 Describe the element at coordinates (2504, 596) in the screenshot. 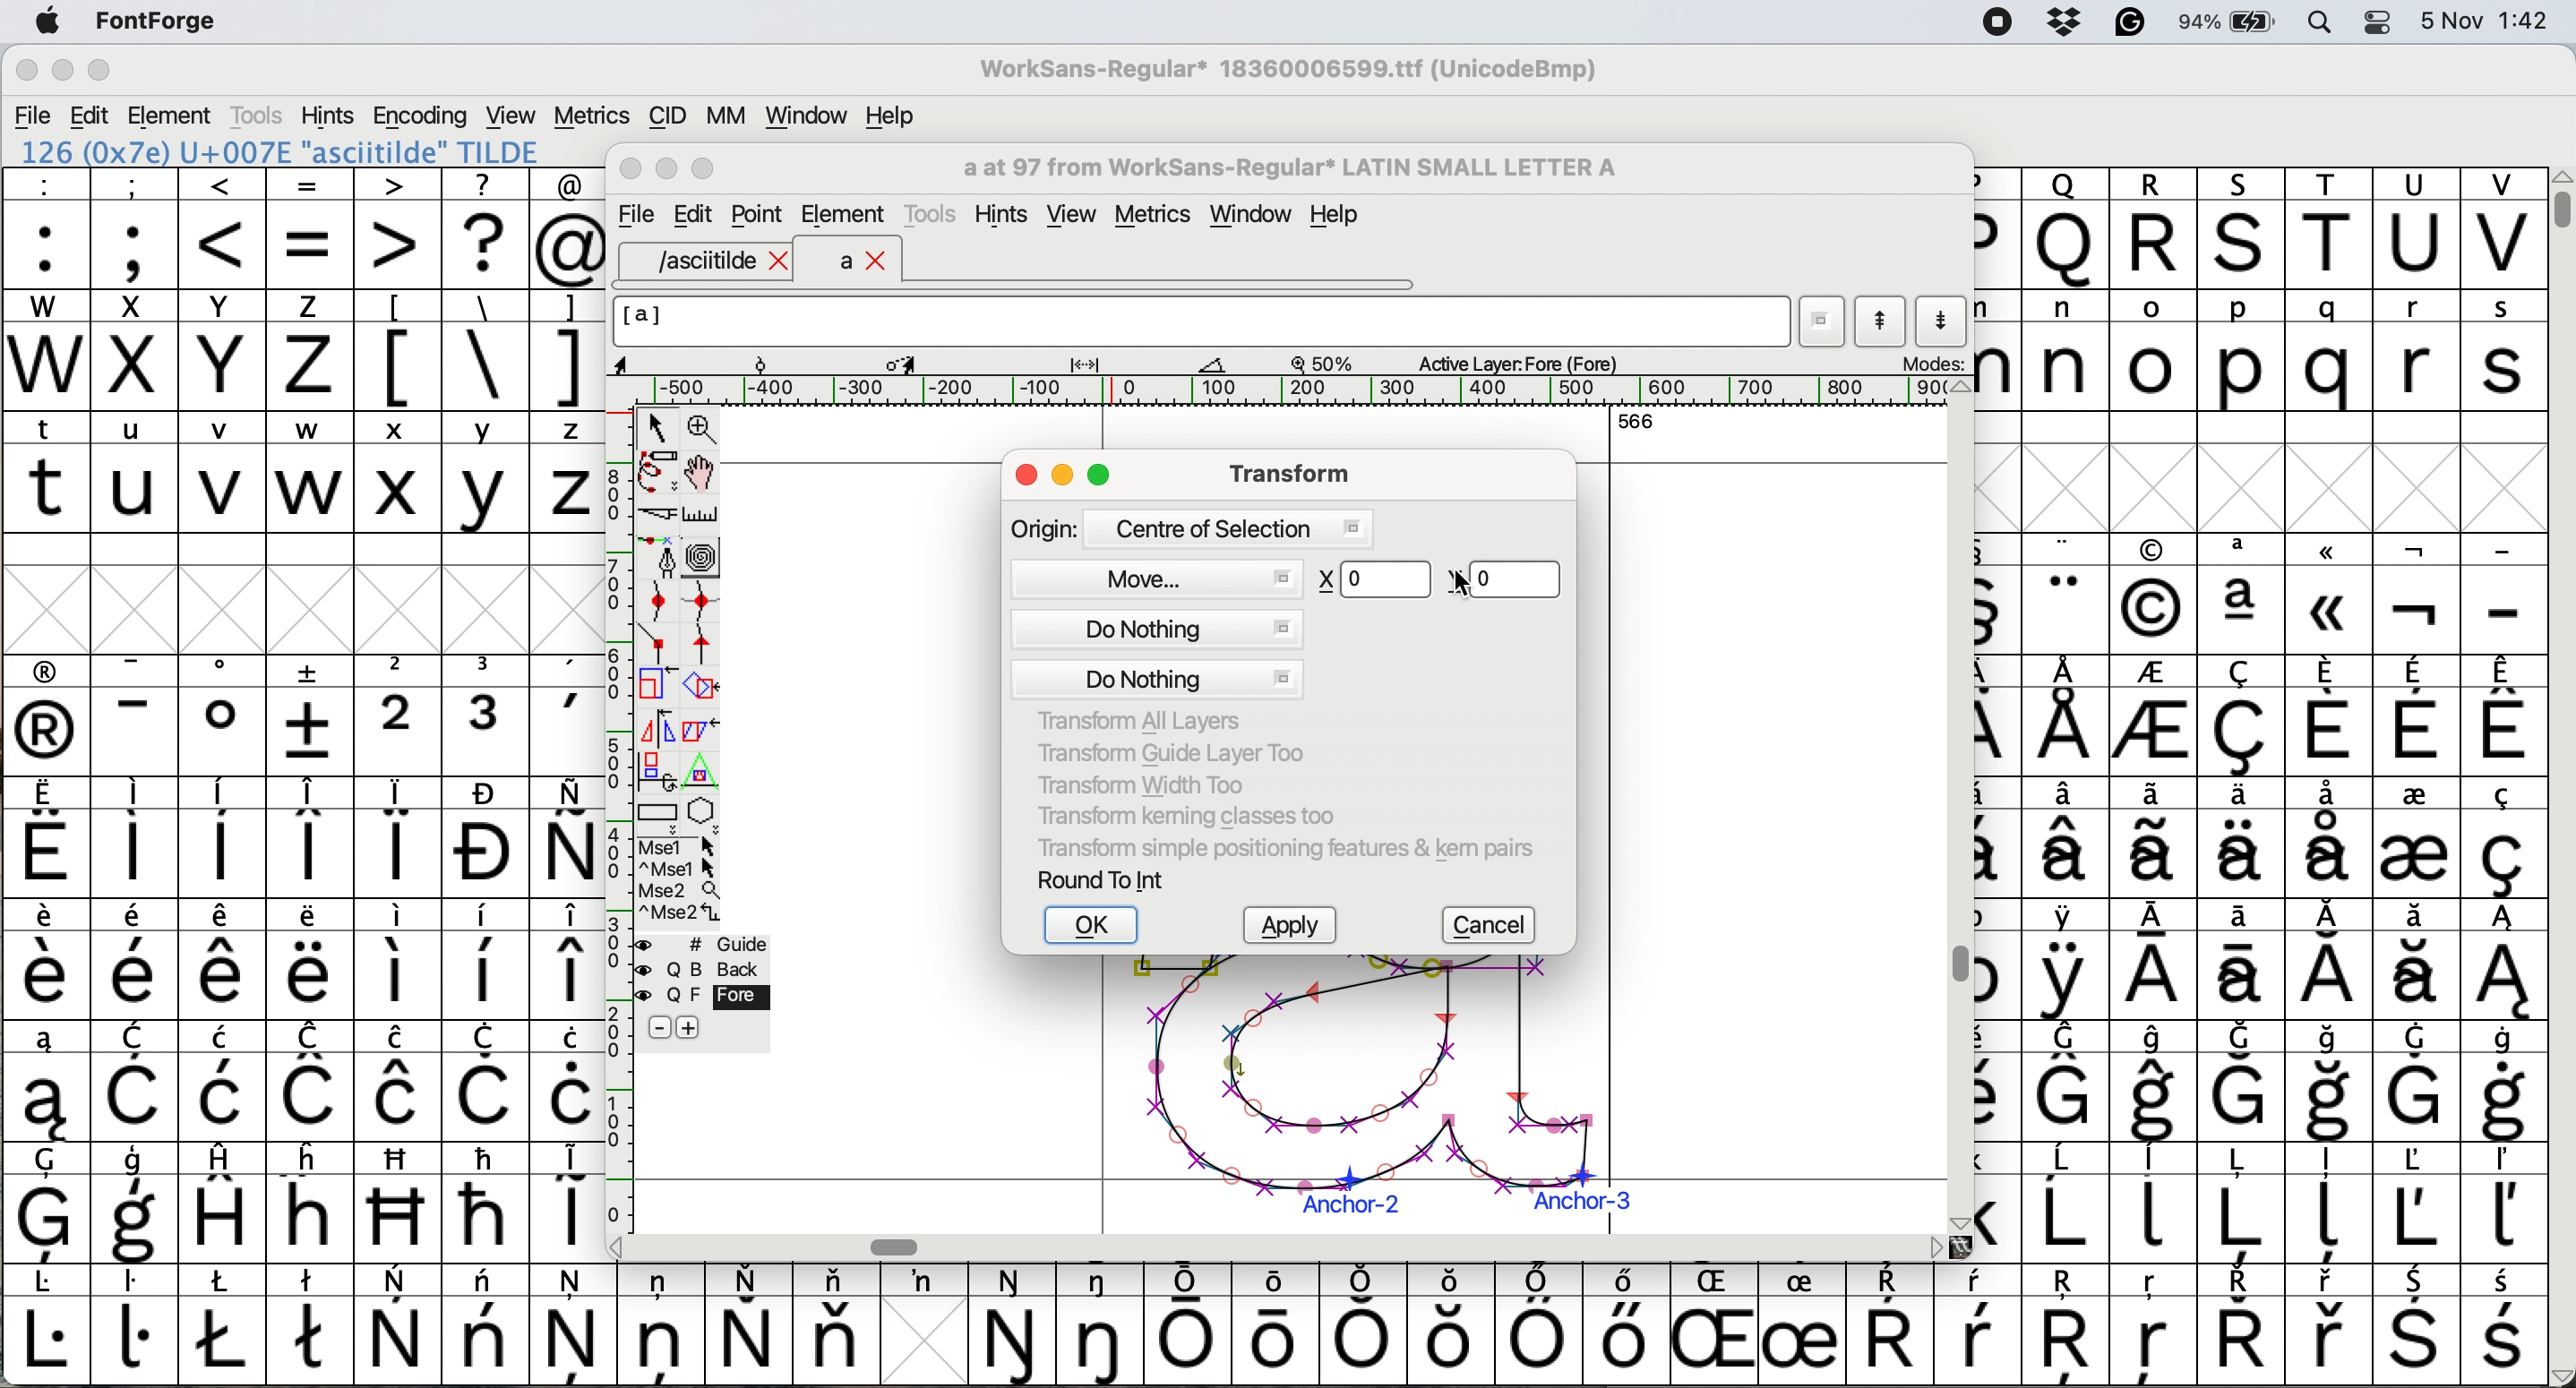

I see `-` at that location.